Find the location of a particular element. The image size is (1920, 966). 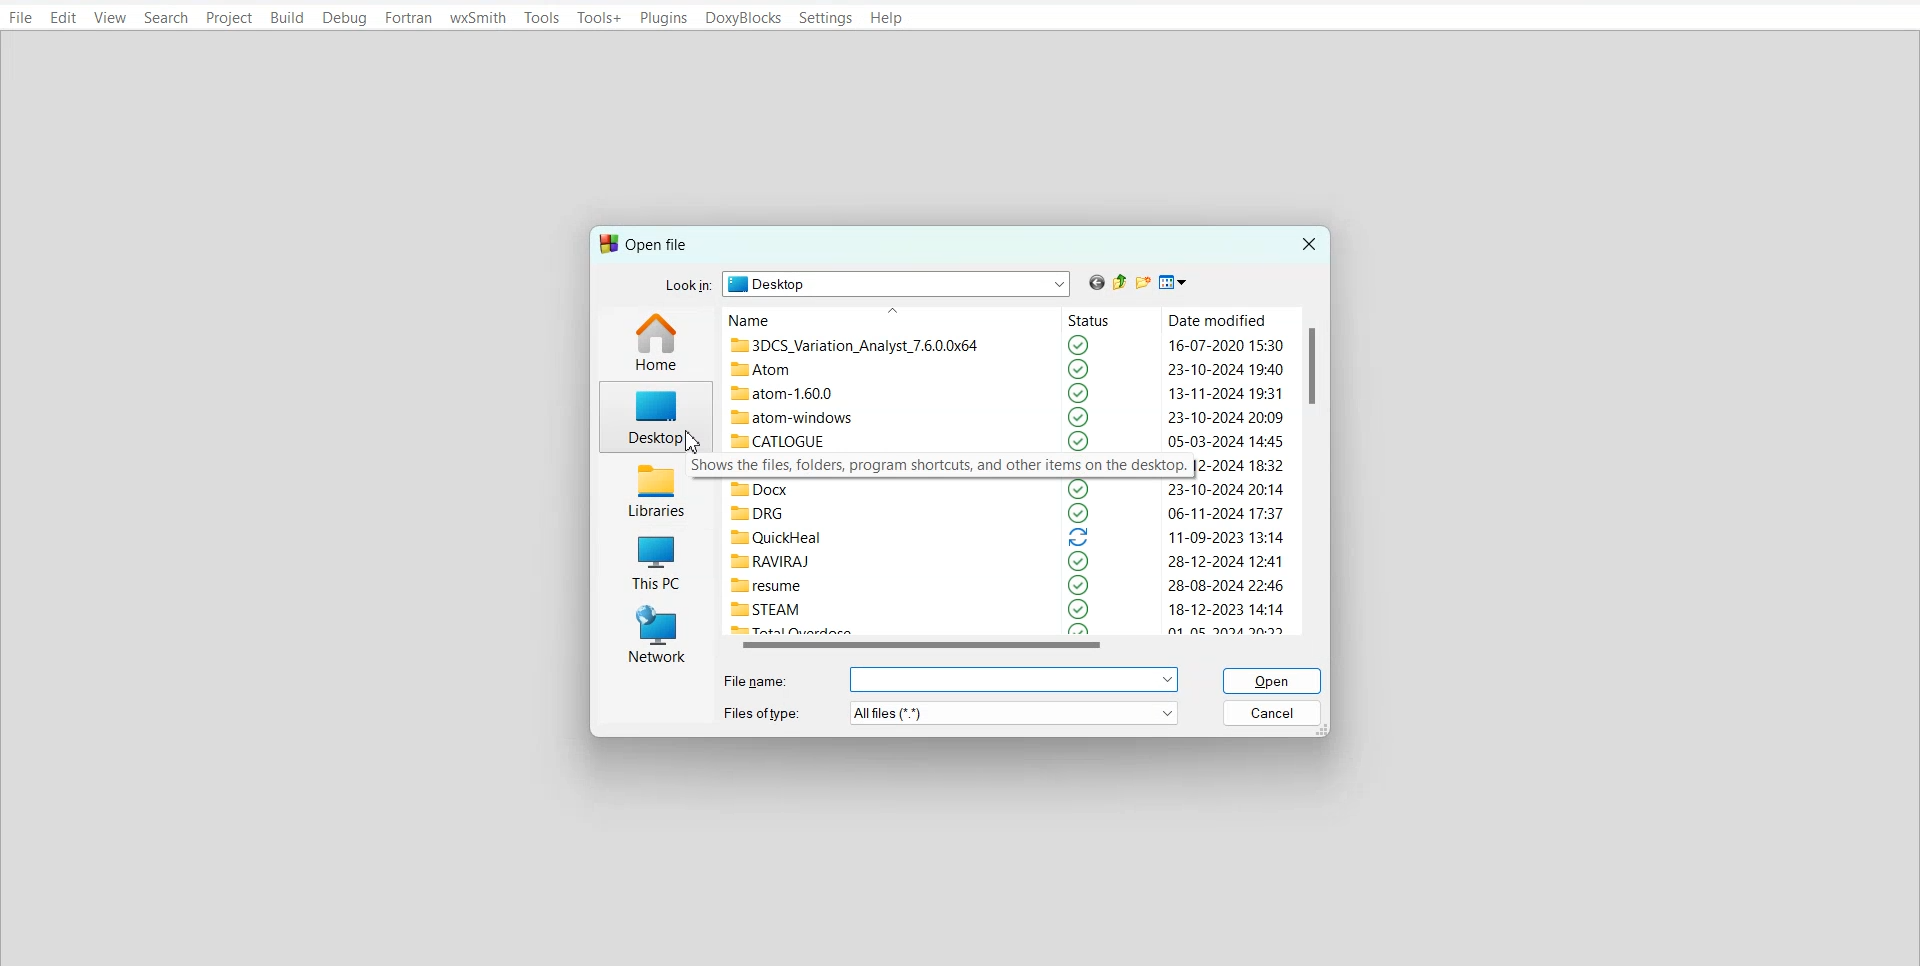

DoxyBlocks is located at coordinates (743, 19).